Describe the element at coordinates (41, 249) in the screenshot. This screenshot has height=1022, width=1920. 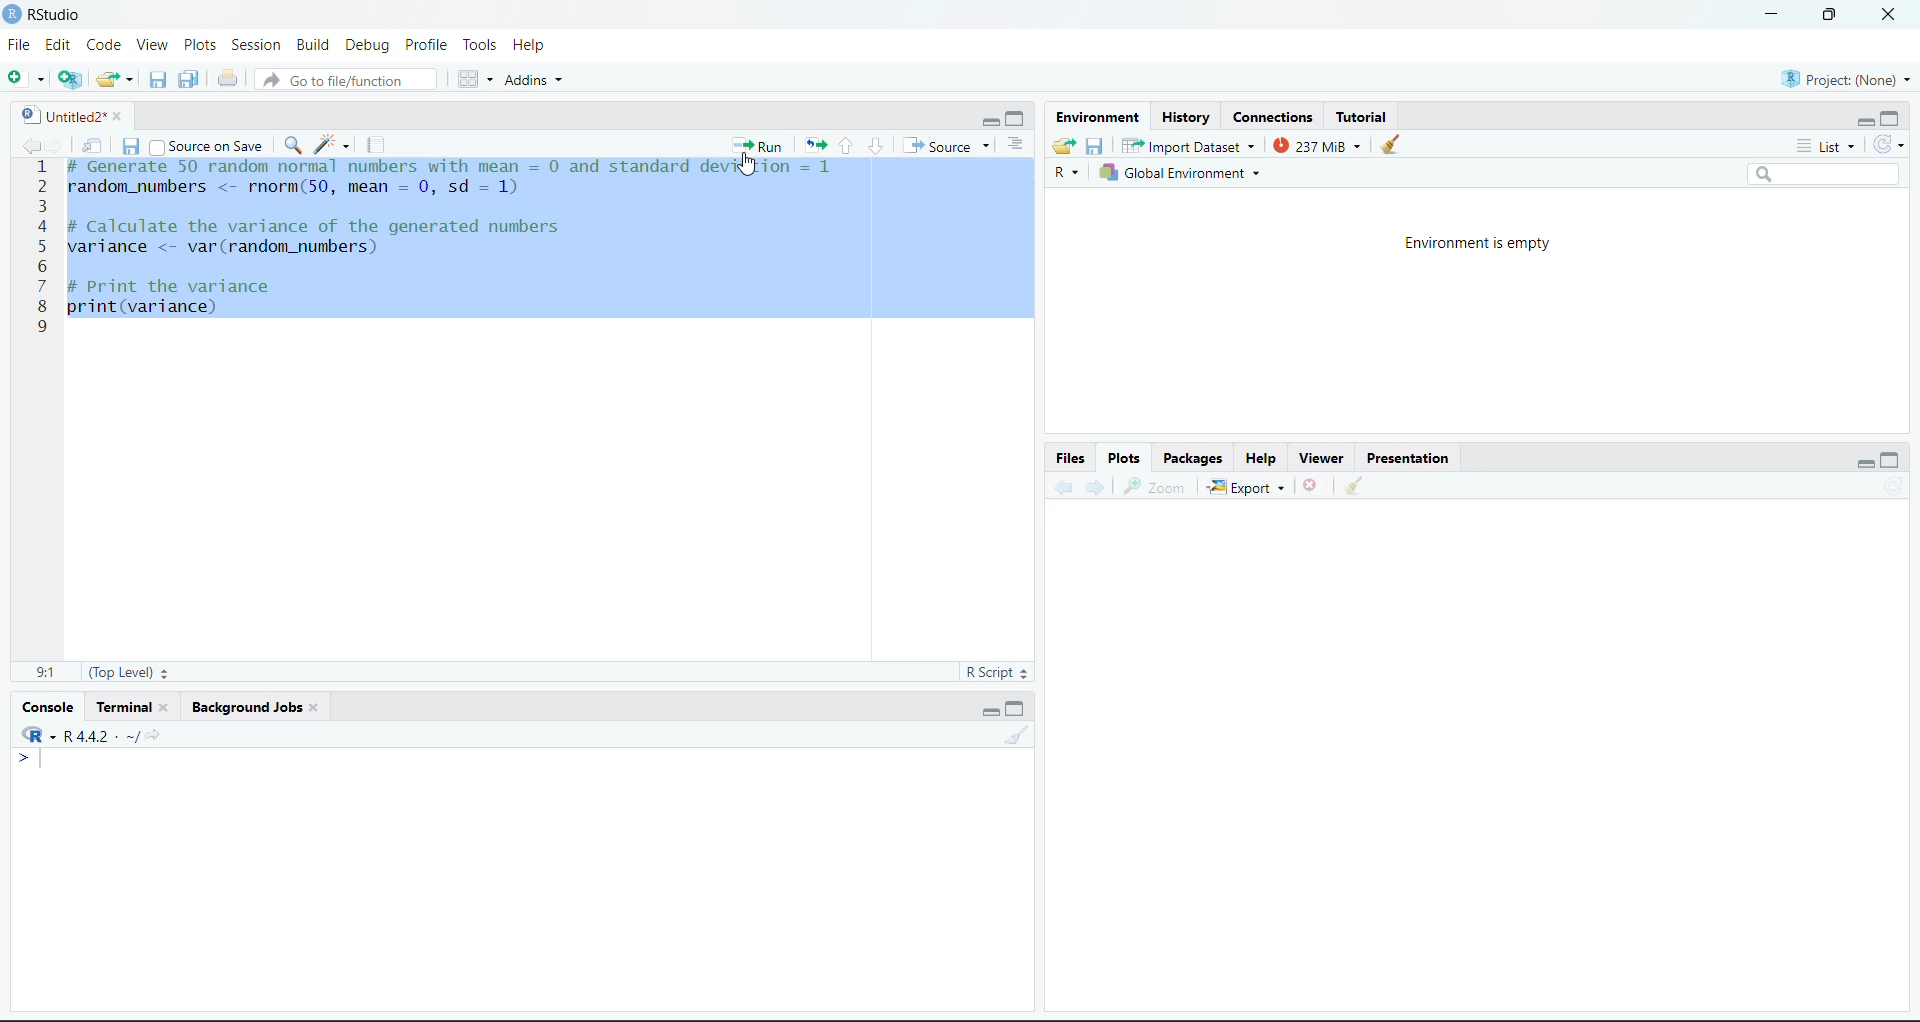
I see `line numbering ` at that location.